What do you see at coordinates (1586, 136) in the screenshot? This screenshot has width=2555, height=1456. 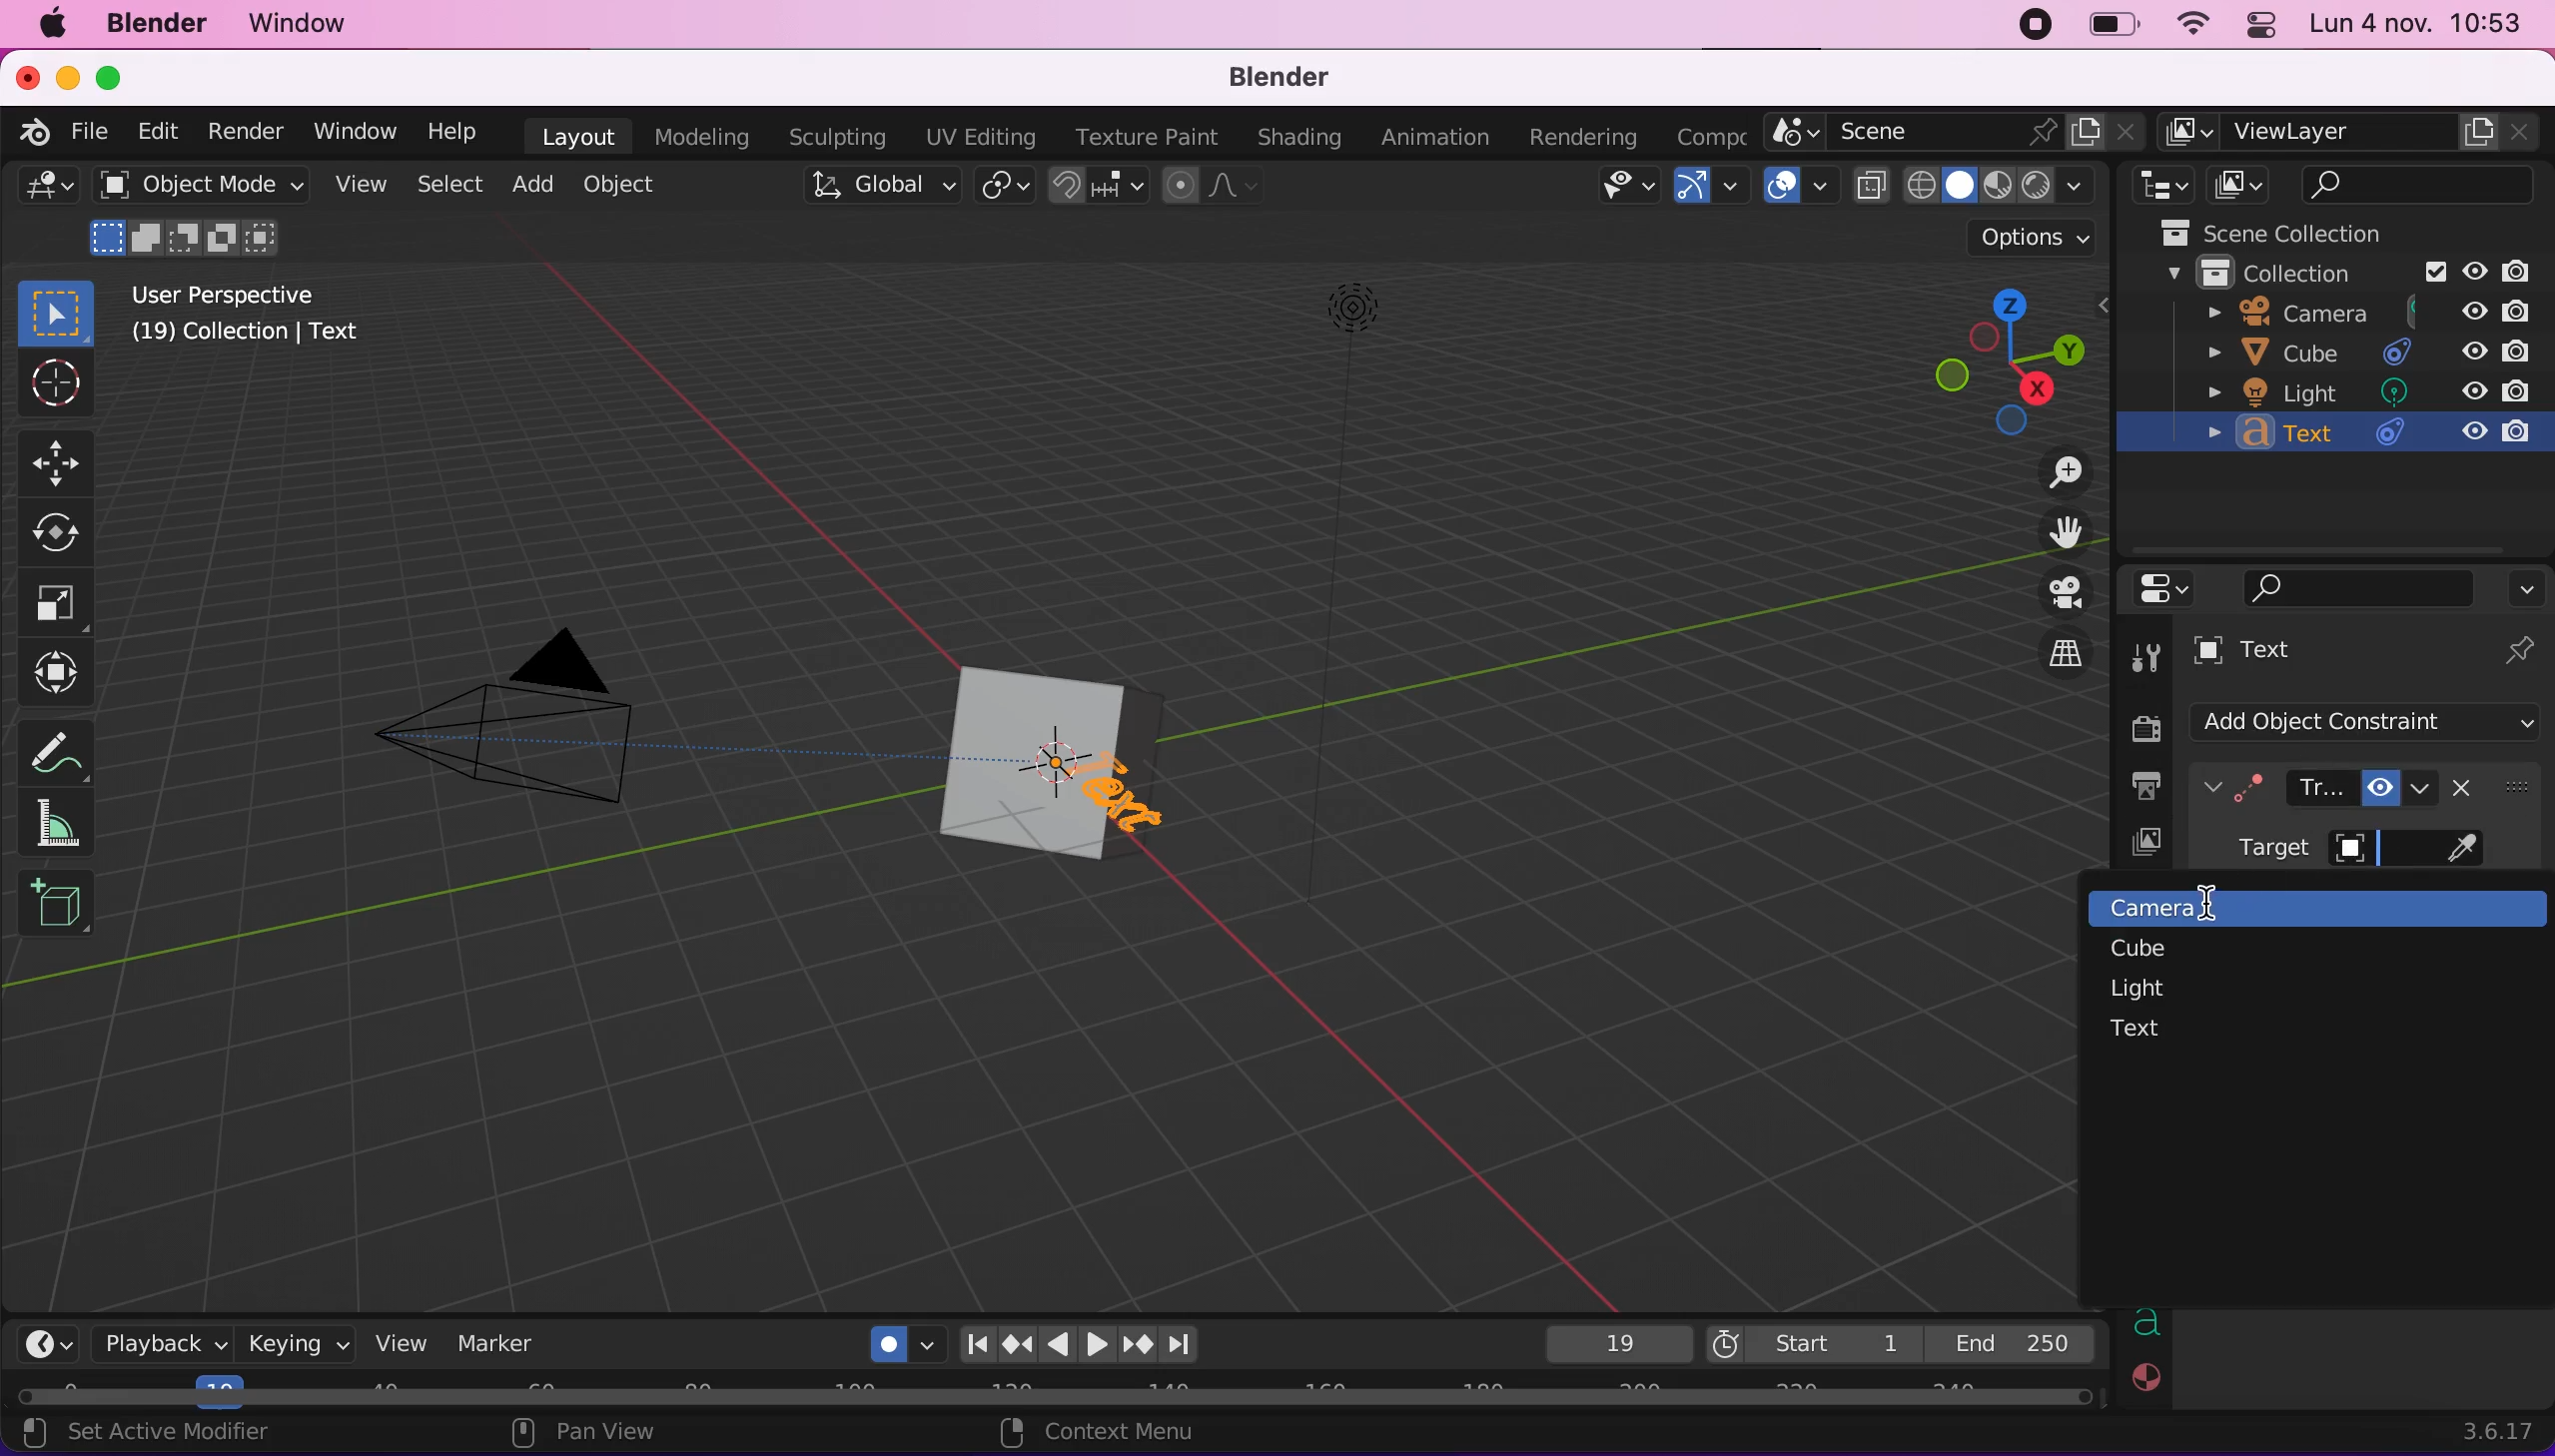 I see `rendering` at bounding box center [1586, 136].